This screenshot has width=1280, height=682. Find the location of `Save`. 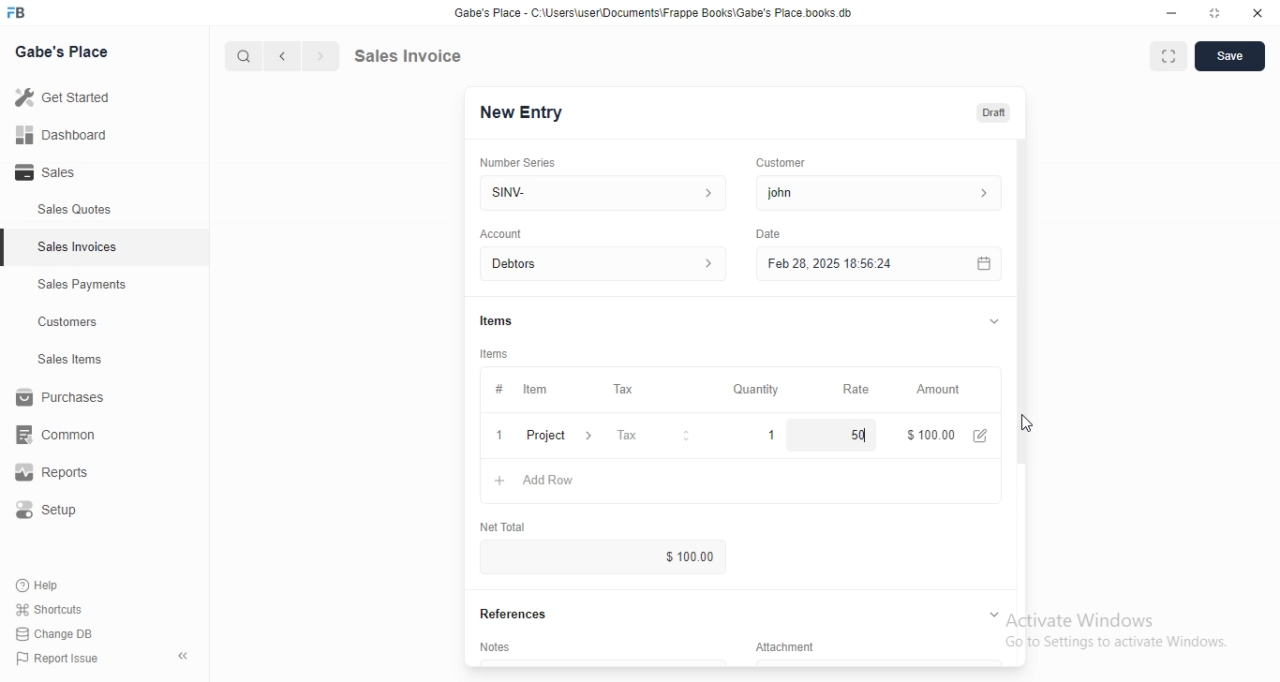

Save is located at coordinates (1230, 57).